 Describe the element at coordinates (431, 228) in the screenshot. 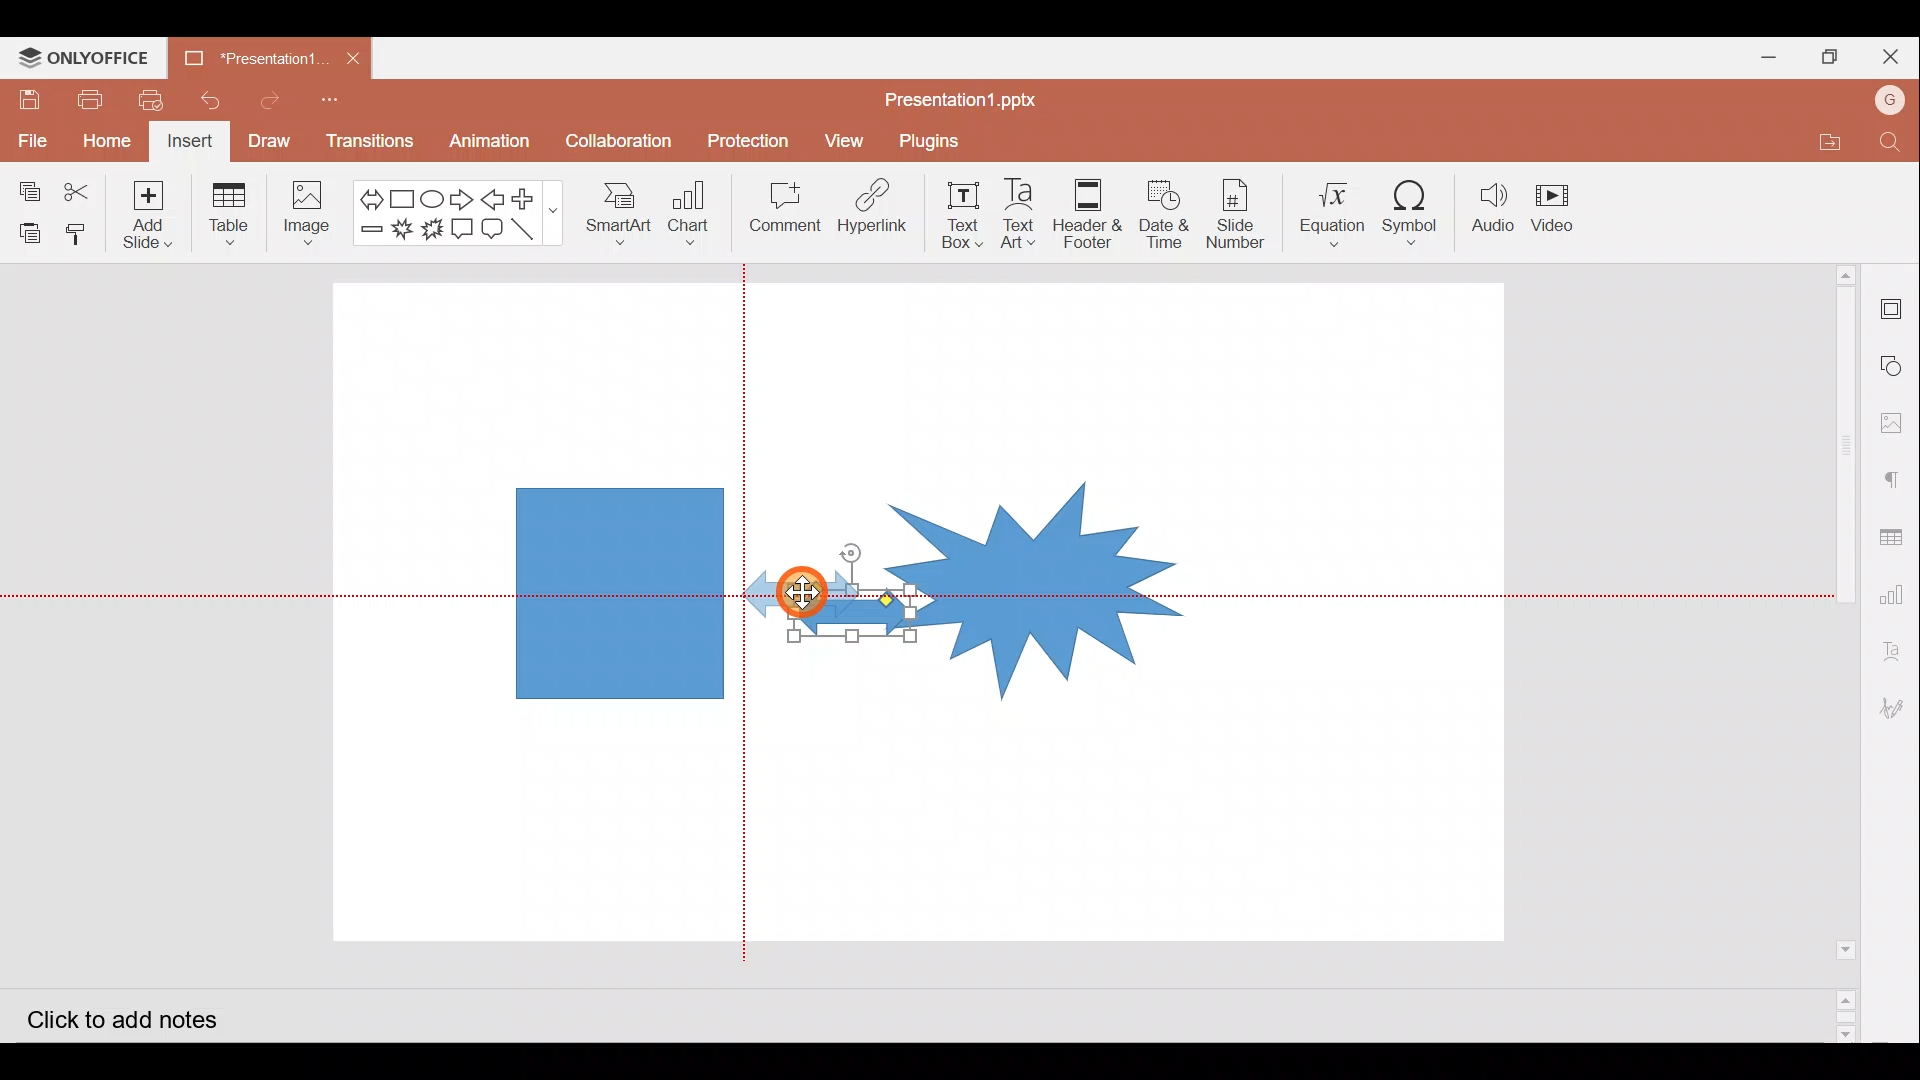

I see `Explosion 2` at that location.